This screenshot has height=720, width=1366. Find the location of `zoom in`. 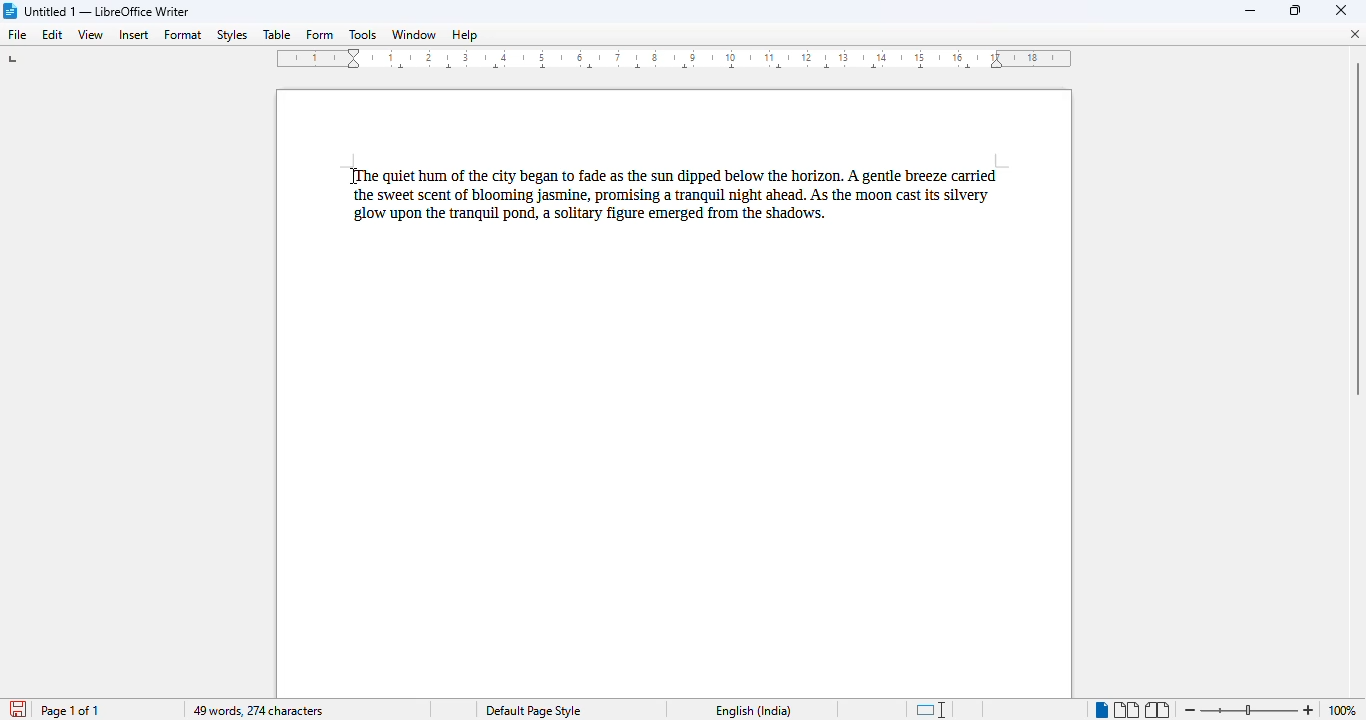

zoom in is located at coordinates (1308, 710).